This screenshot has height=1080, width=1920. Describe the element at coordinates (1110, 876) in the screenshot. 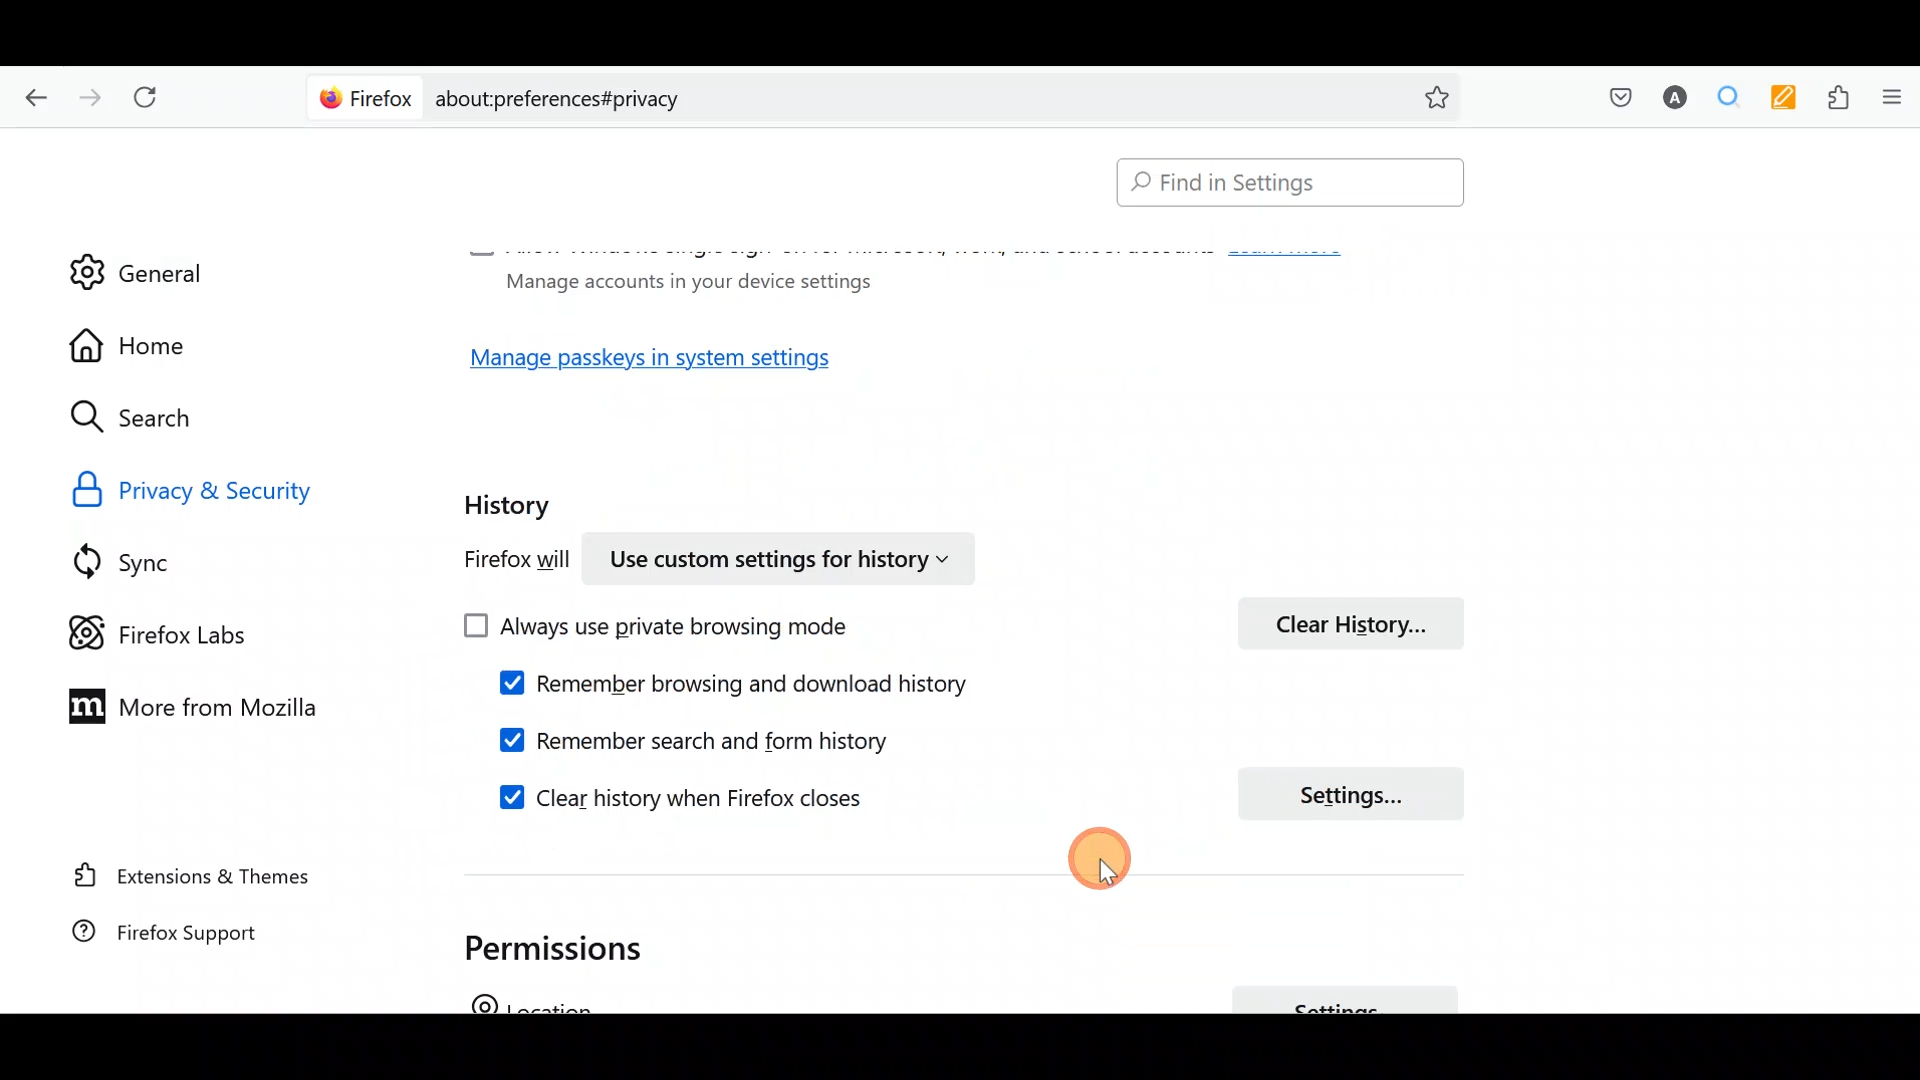

I see `cursor` at that location.